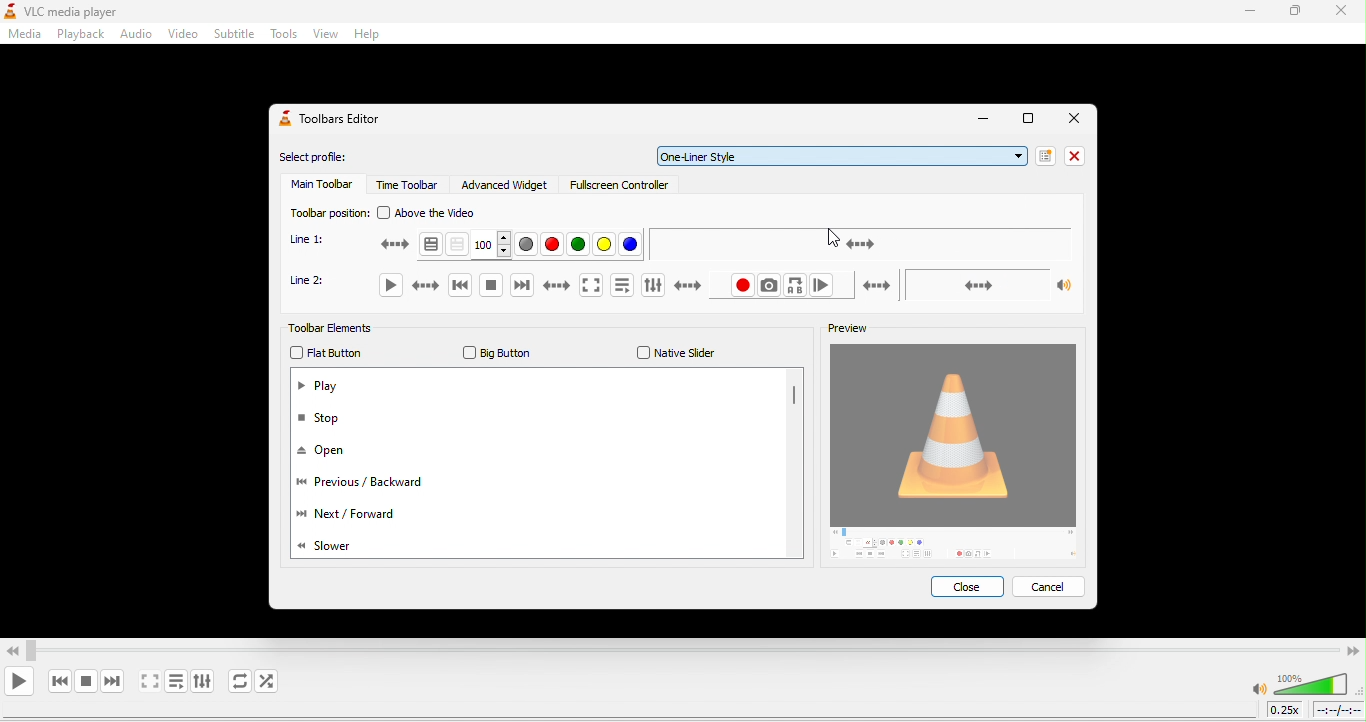 The image size is (1366, 722). Describe the element at coordinates (337, 353) in the screenshot. I see `flat button` at that location.